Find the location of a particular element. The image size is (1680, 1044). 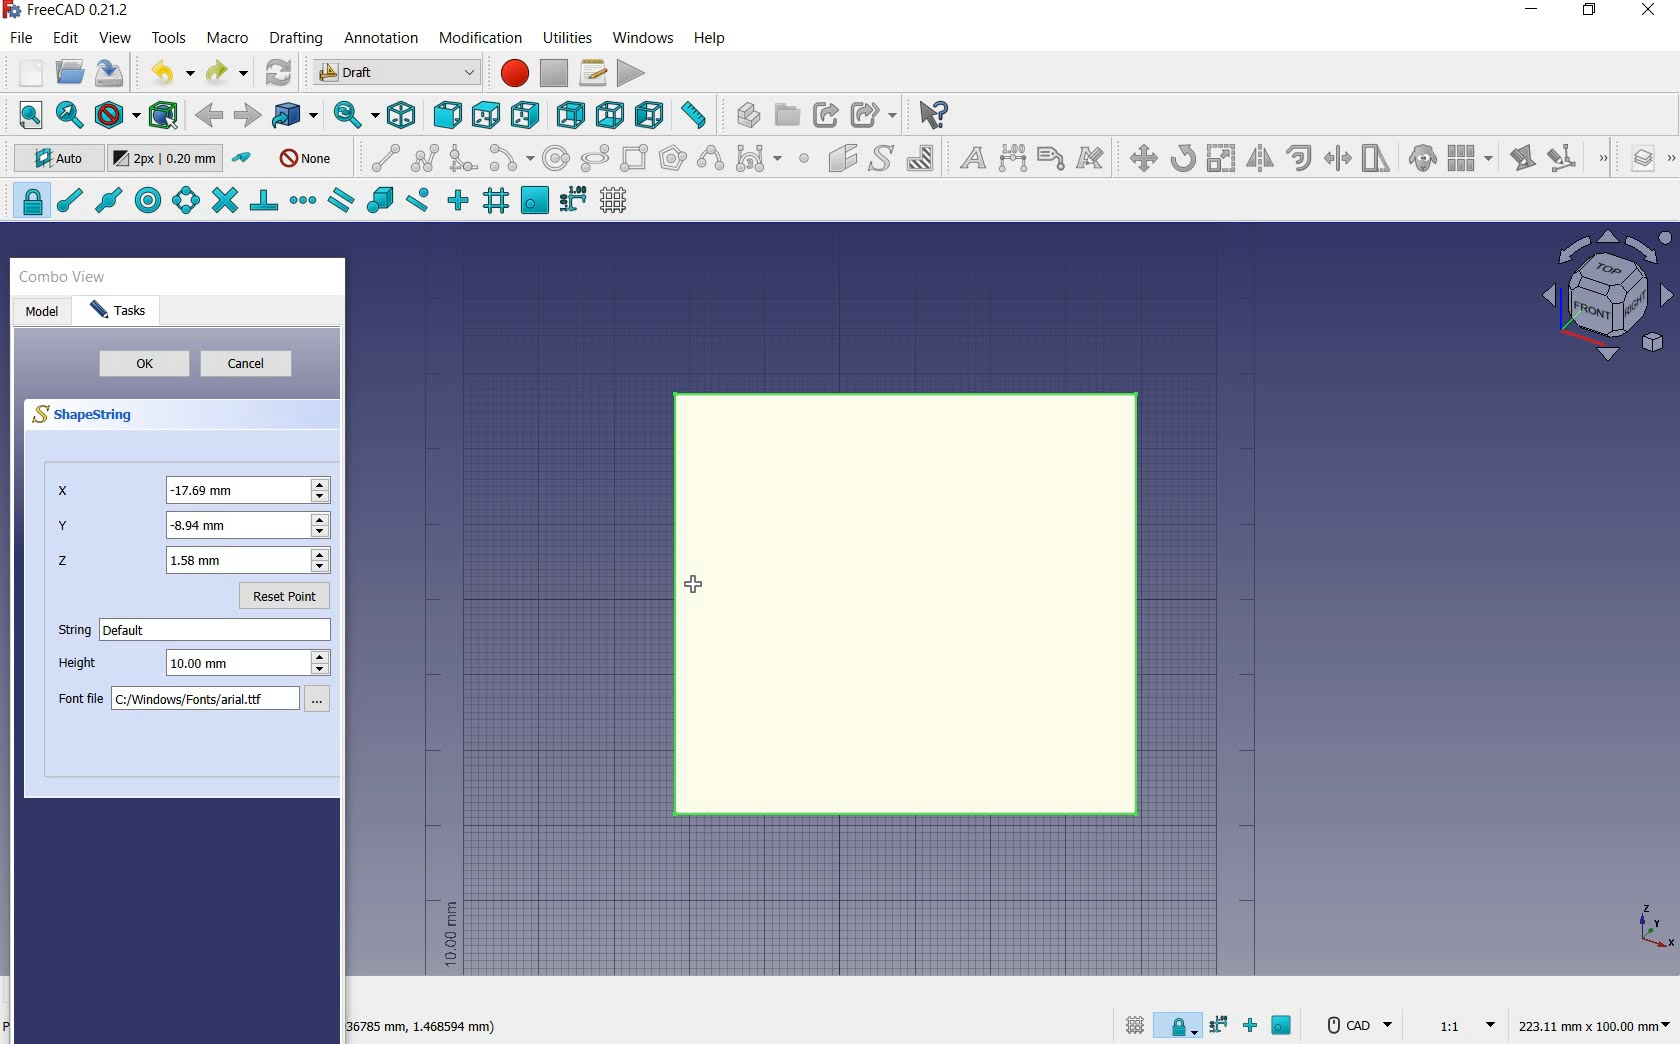

utilities is located at coordinates (569, 36).